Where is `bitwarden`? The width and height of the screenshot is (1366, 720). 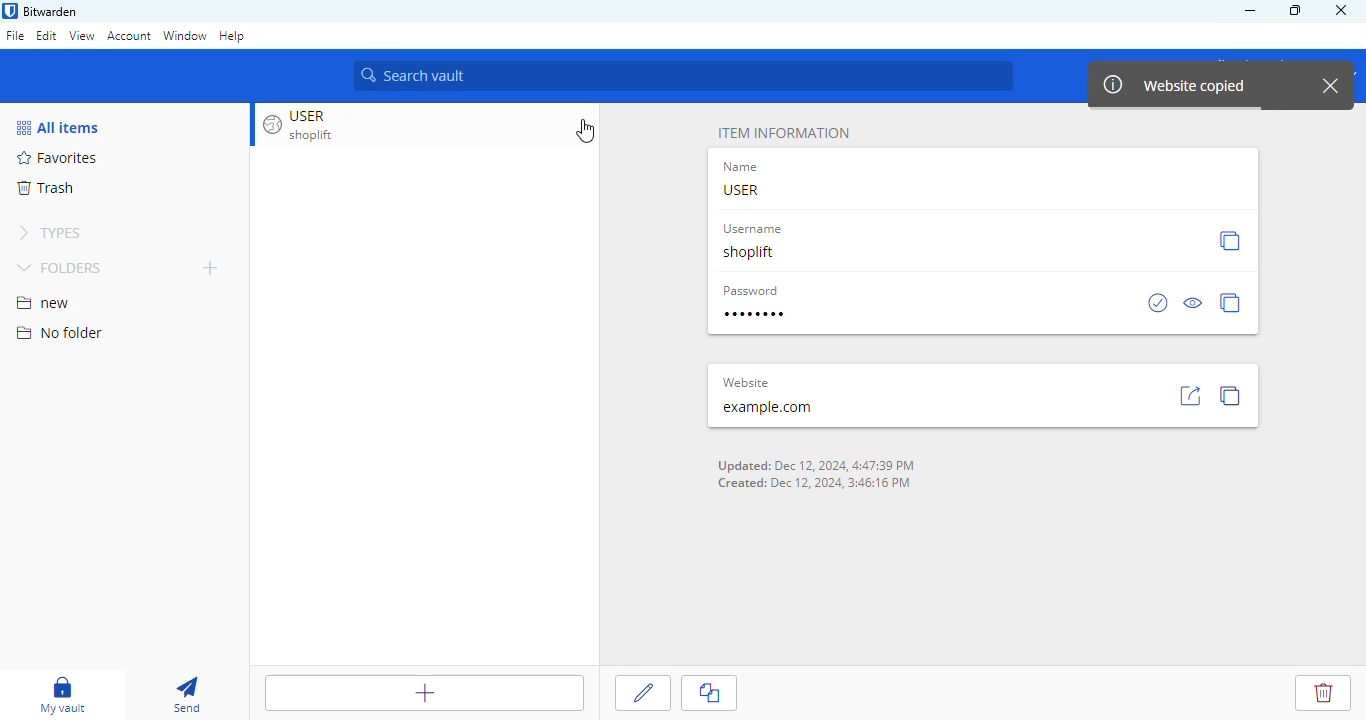
bitwarden is located at coordinates (51, 12).